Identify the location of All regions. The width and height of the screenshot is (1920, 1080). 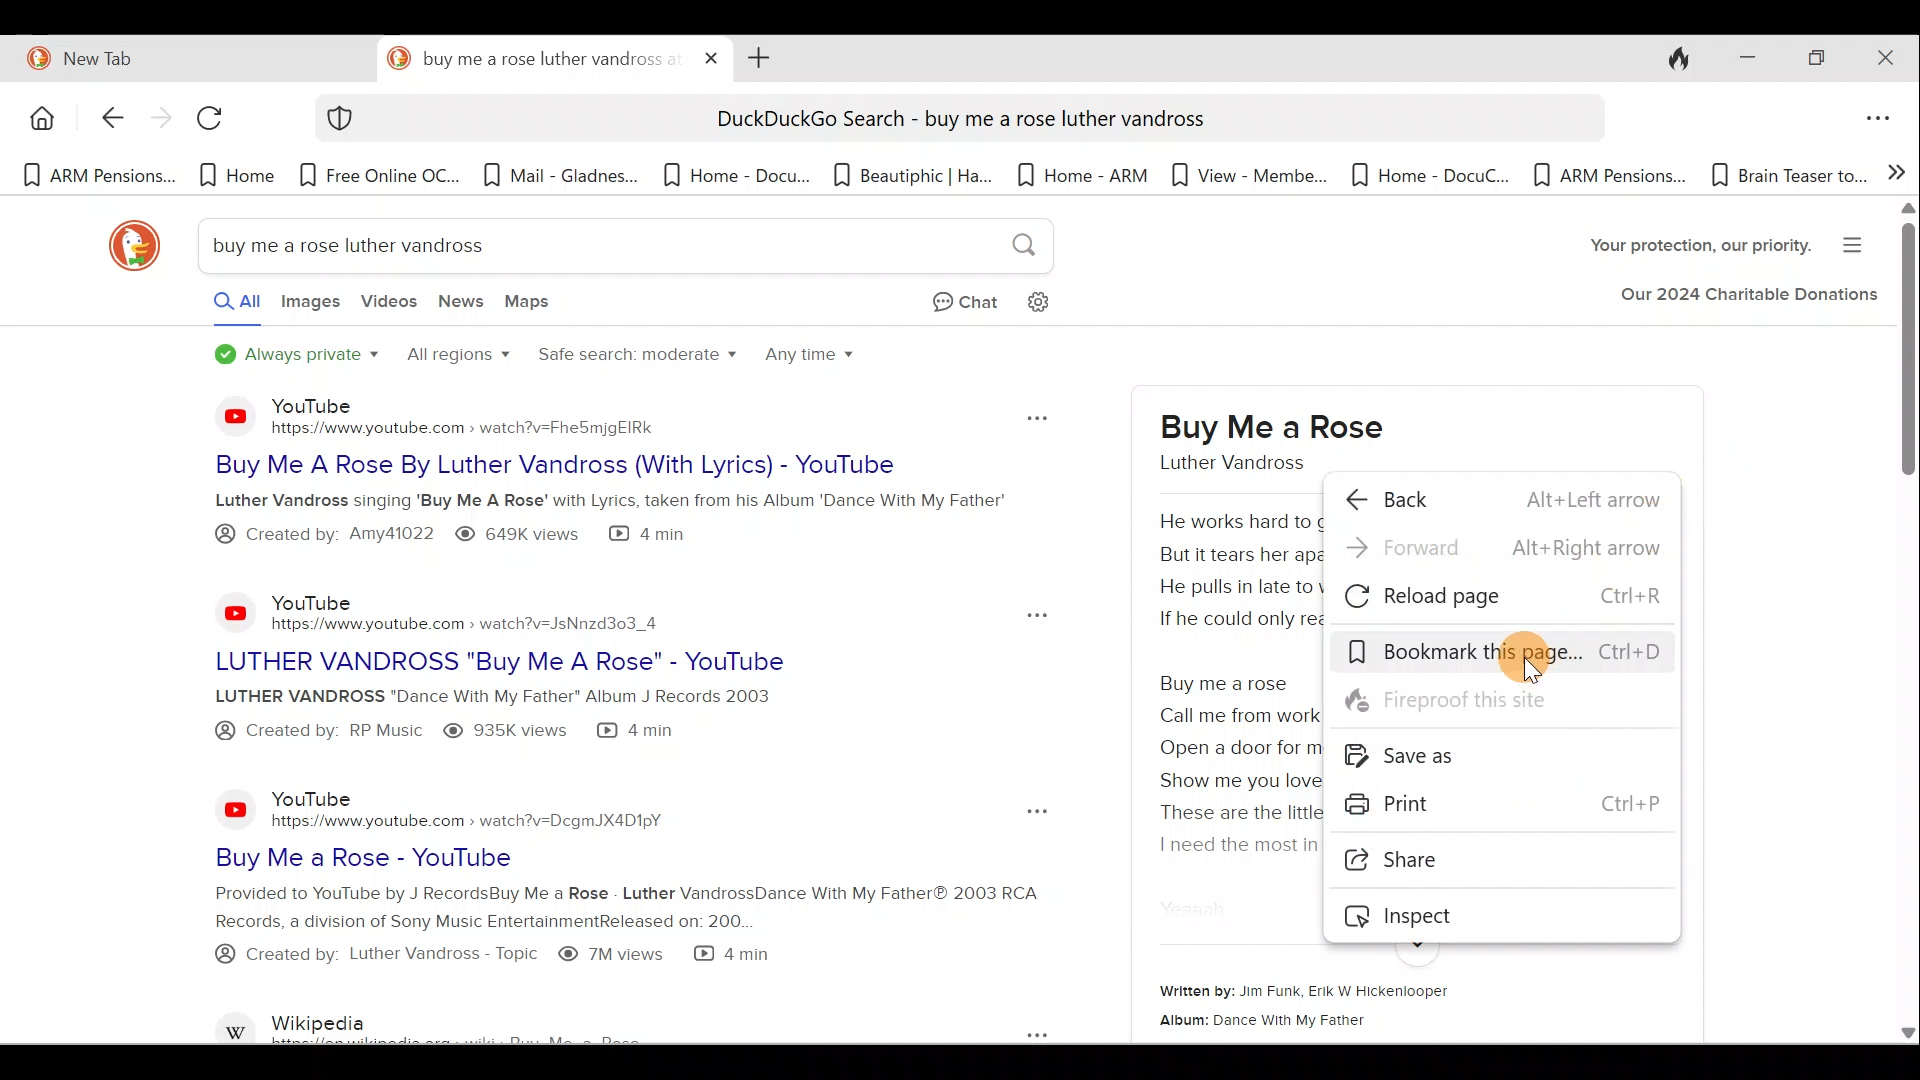
(456, 357).